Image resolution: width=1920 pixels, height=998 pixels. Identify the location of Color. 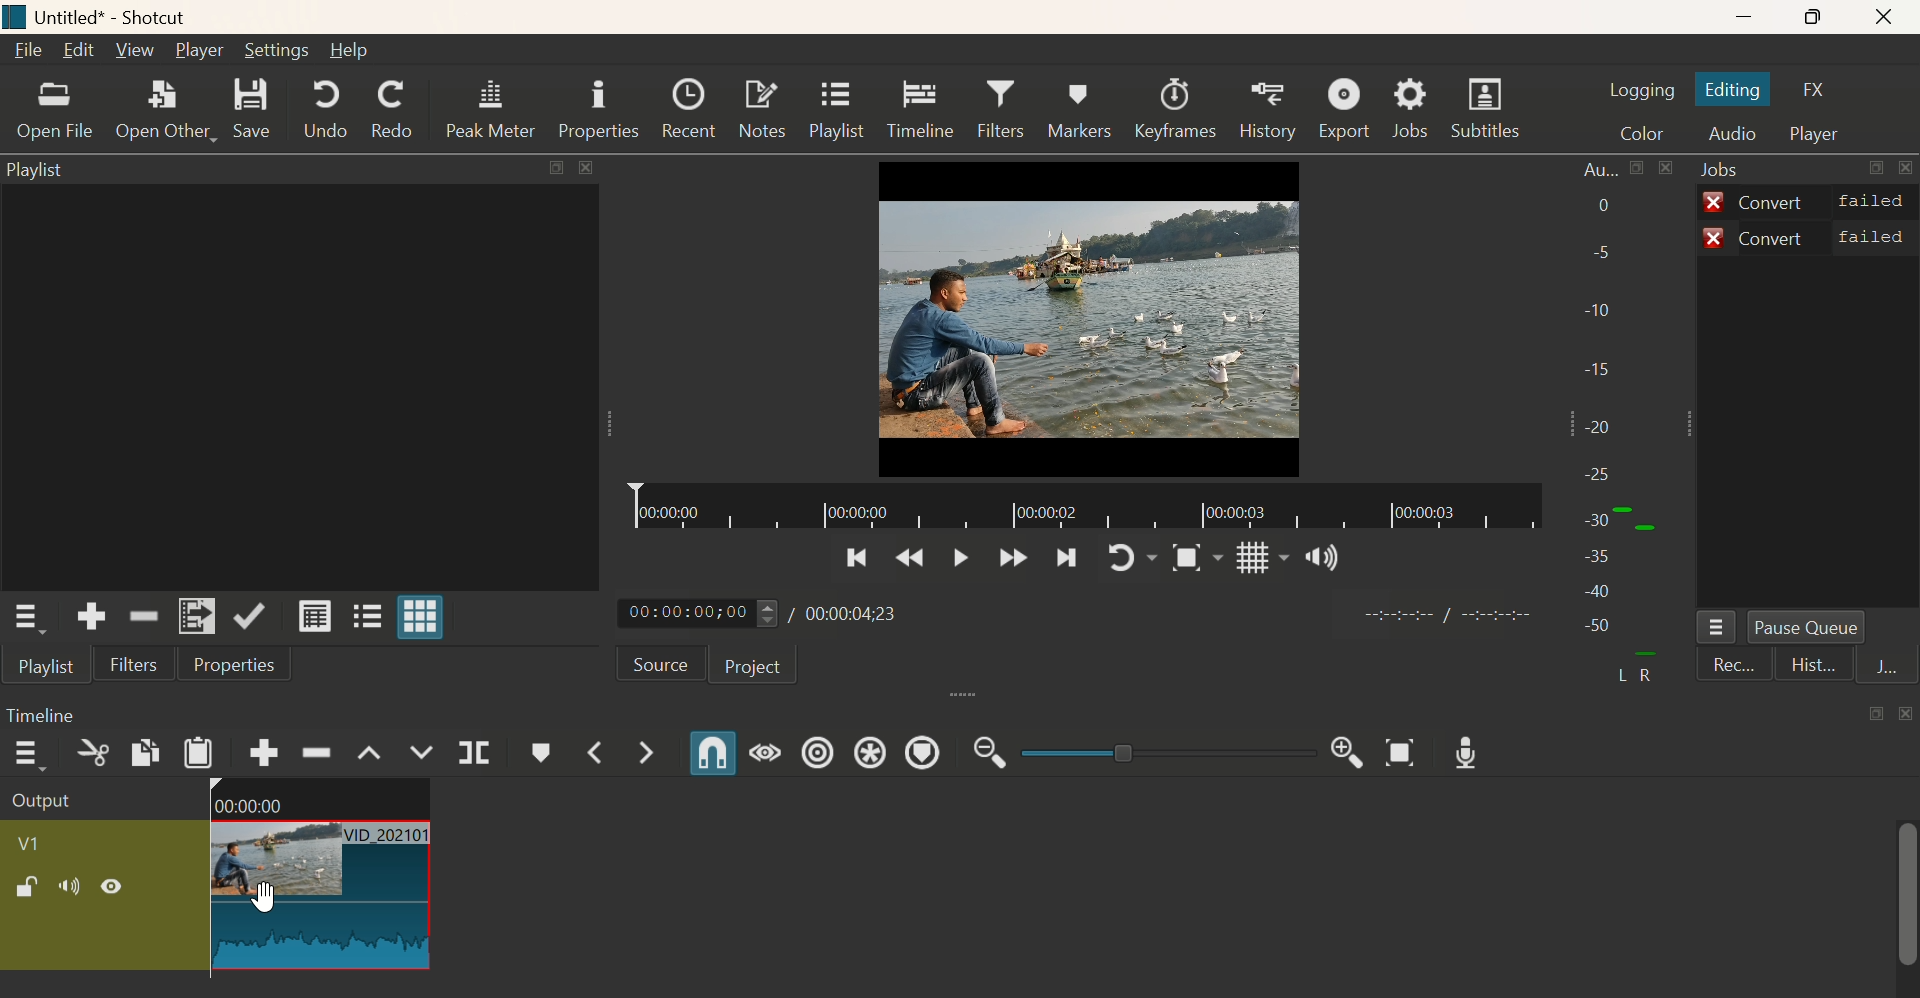
(1638, 130).